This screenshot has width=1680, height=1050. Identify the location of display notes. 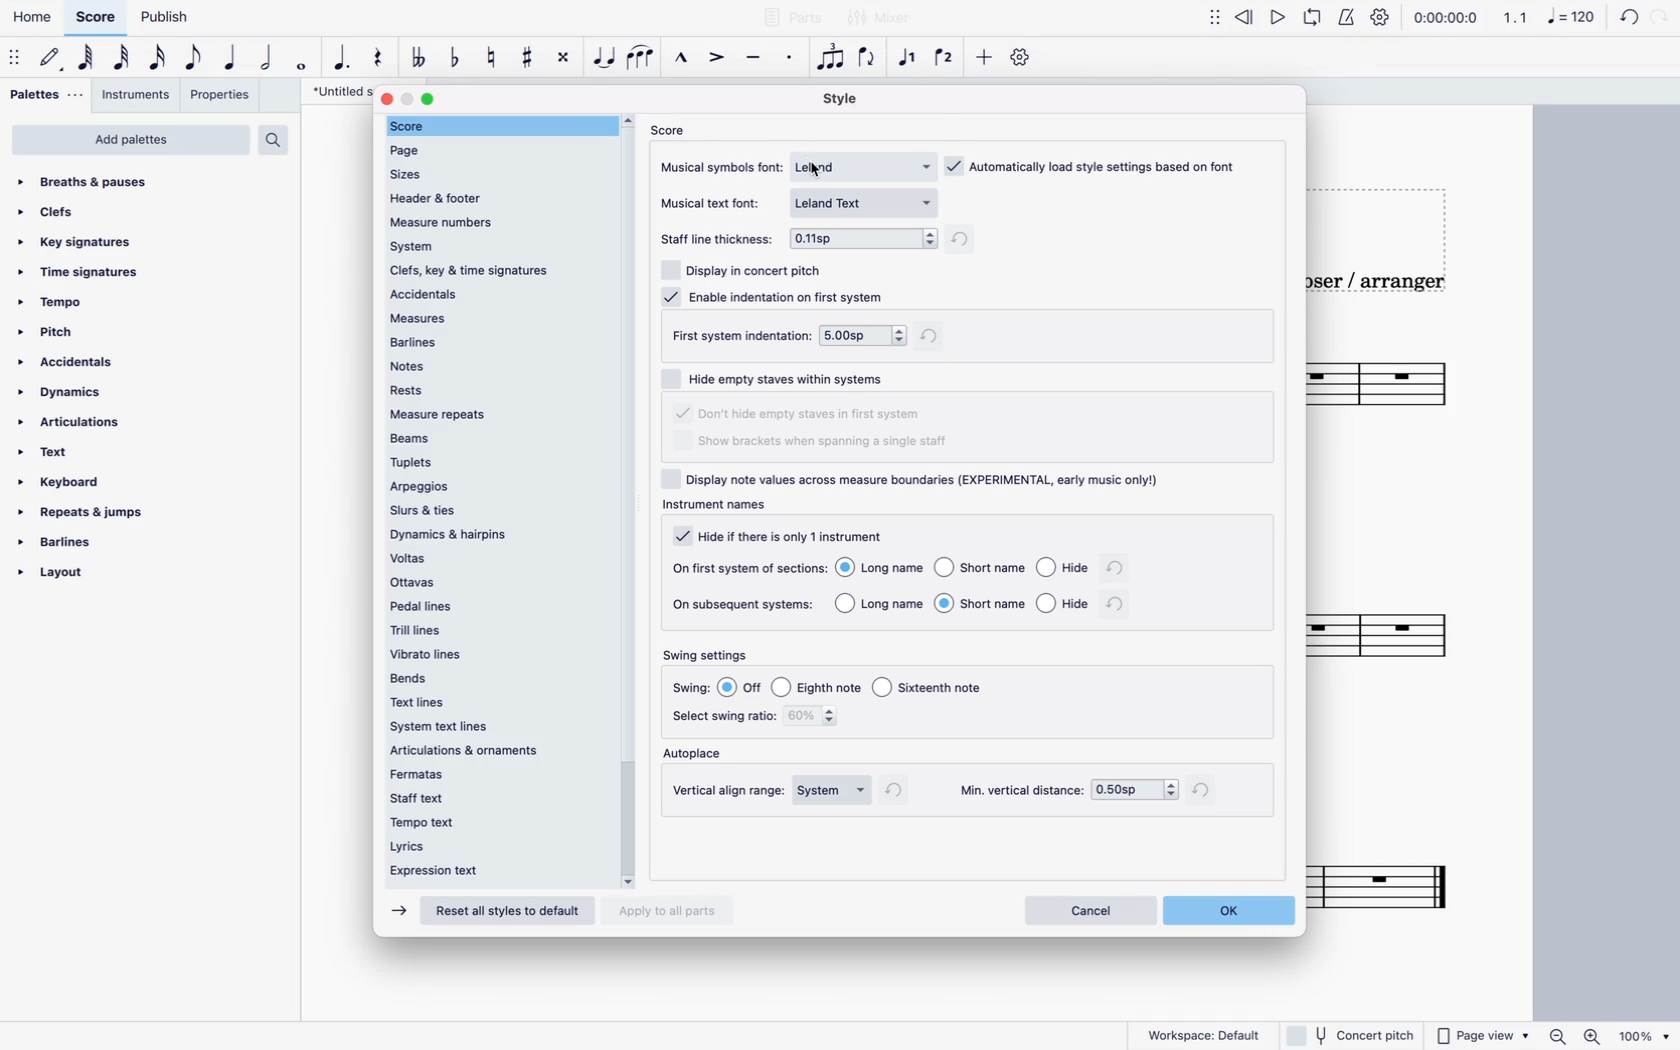
(920, 479).